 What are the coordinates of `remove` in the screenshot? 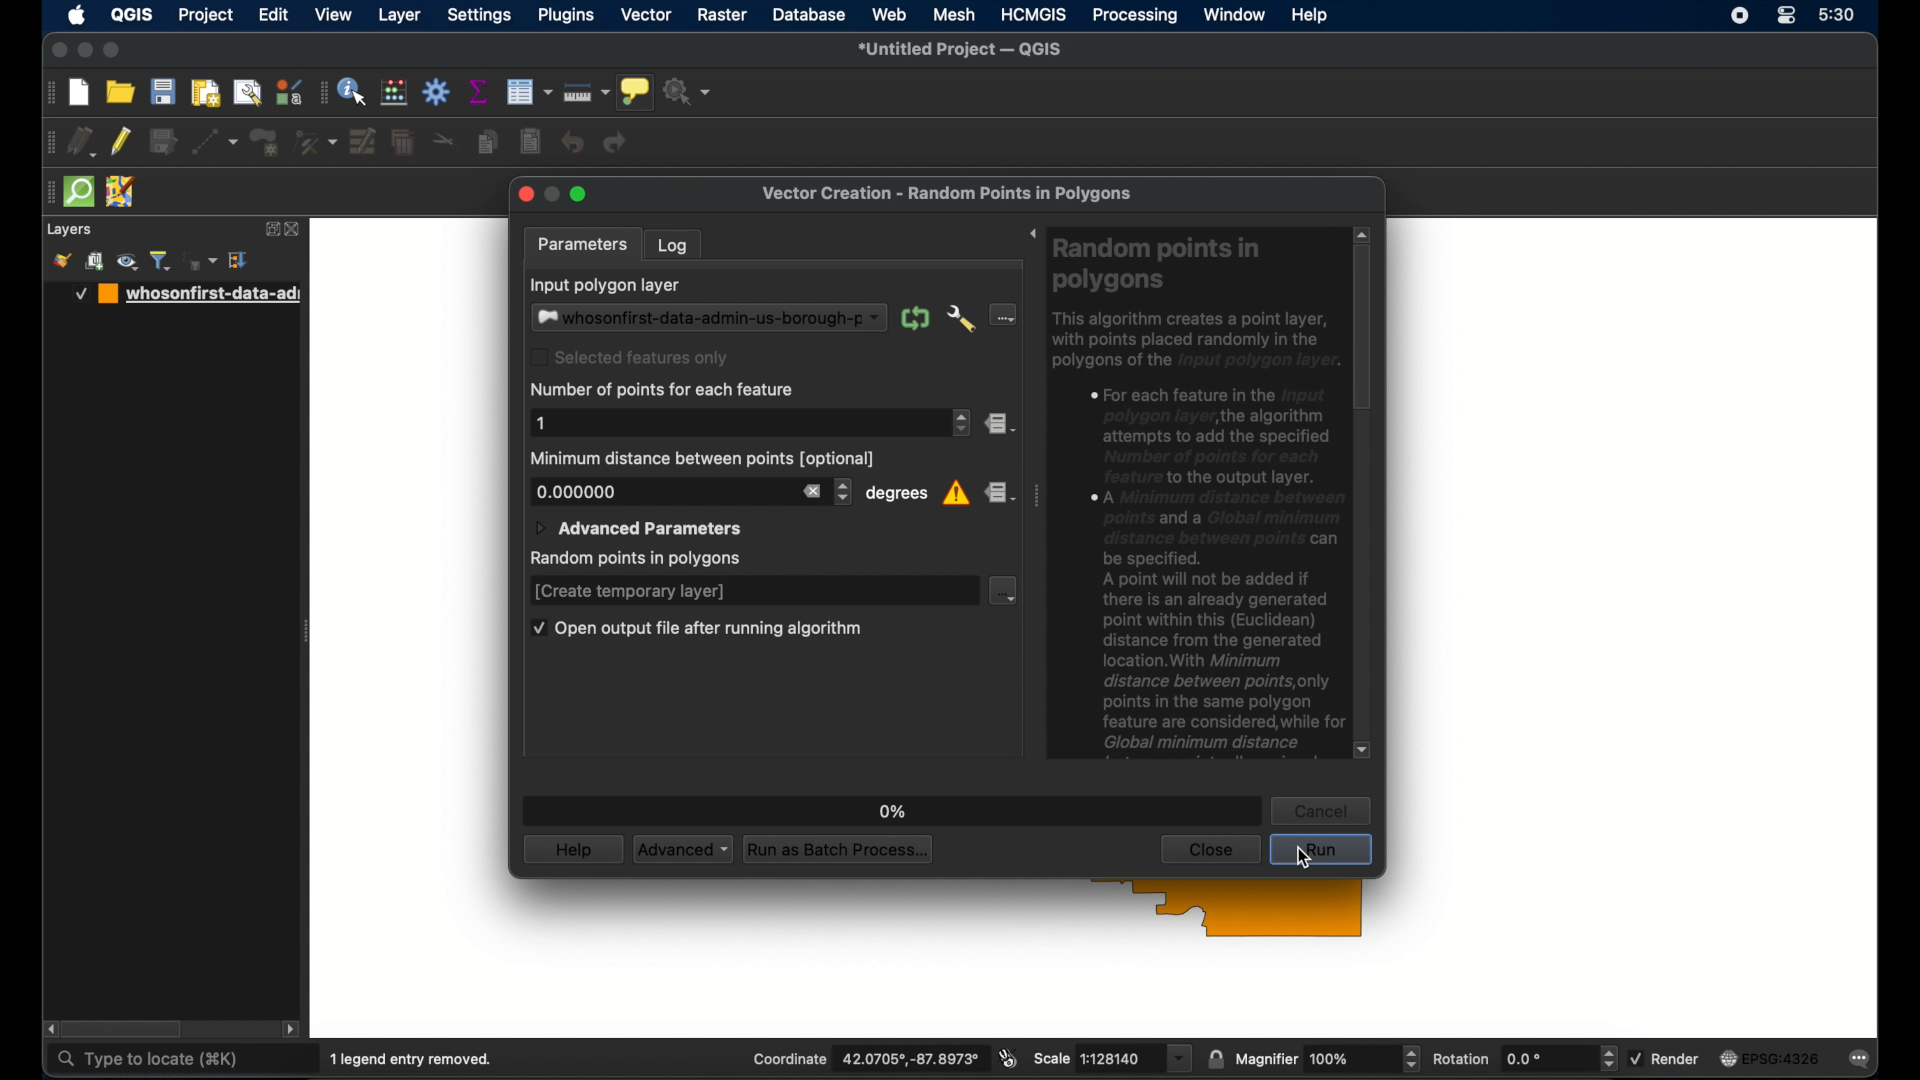 It's located at (811, 491).